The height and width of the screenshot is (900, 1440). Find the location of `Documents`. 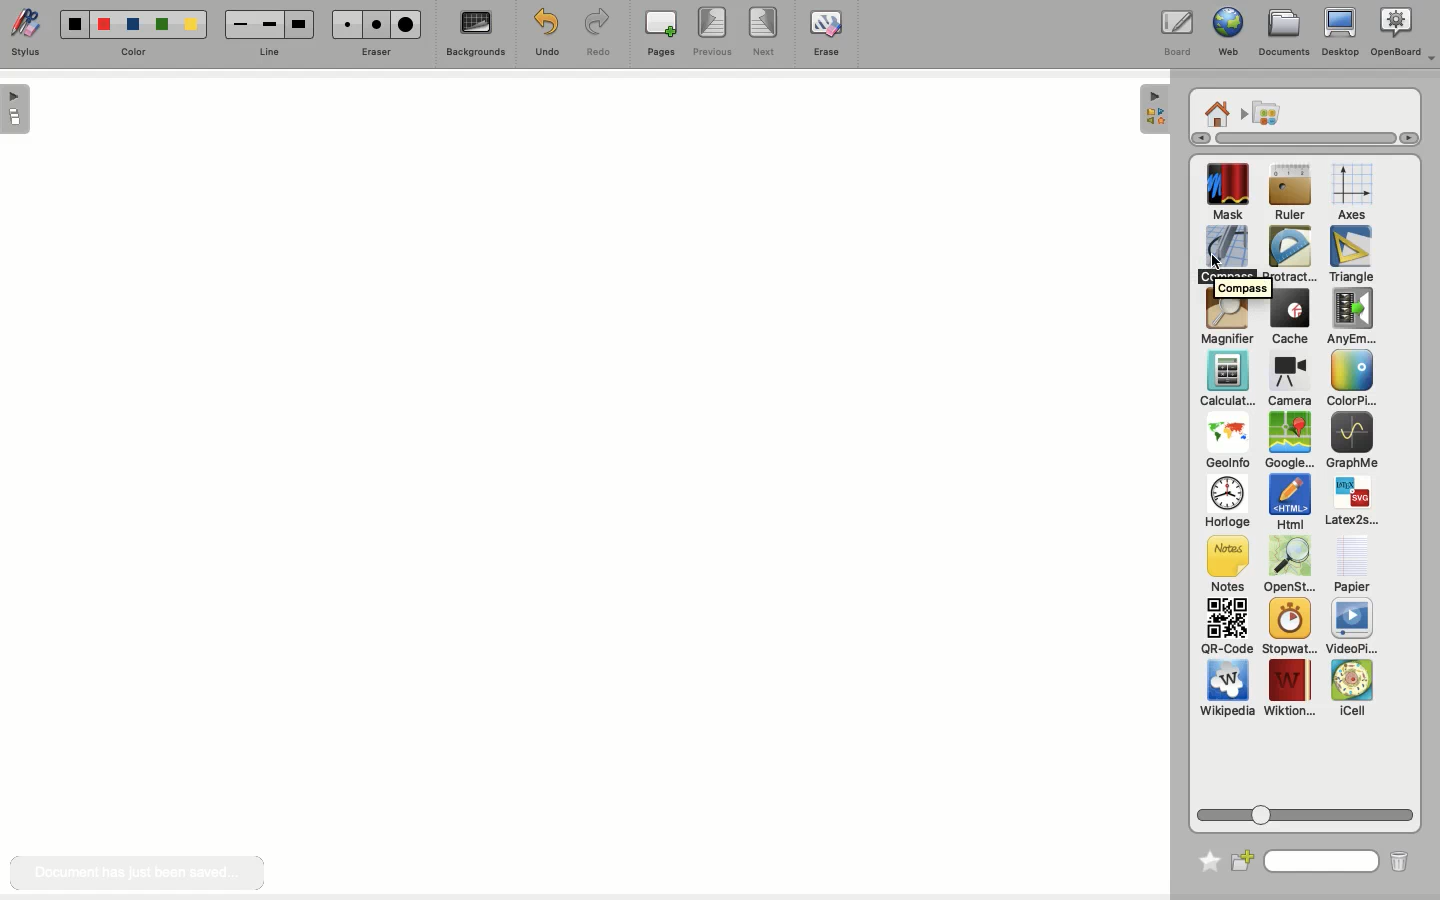

Documents is located at coordinates (1284, 33).